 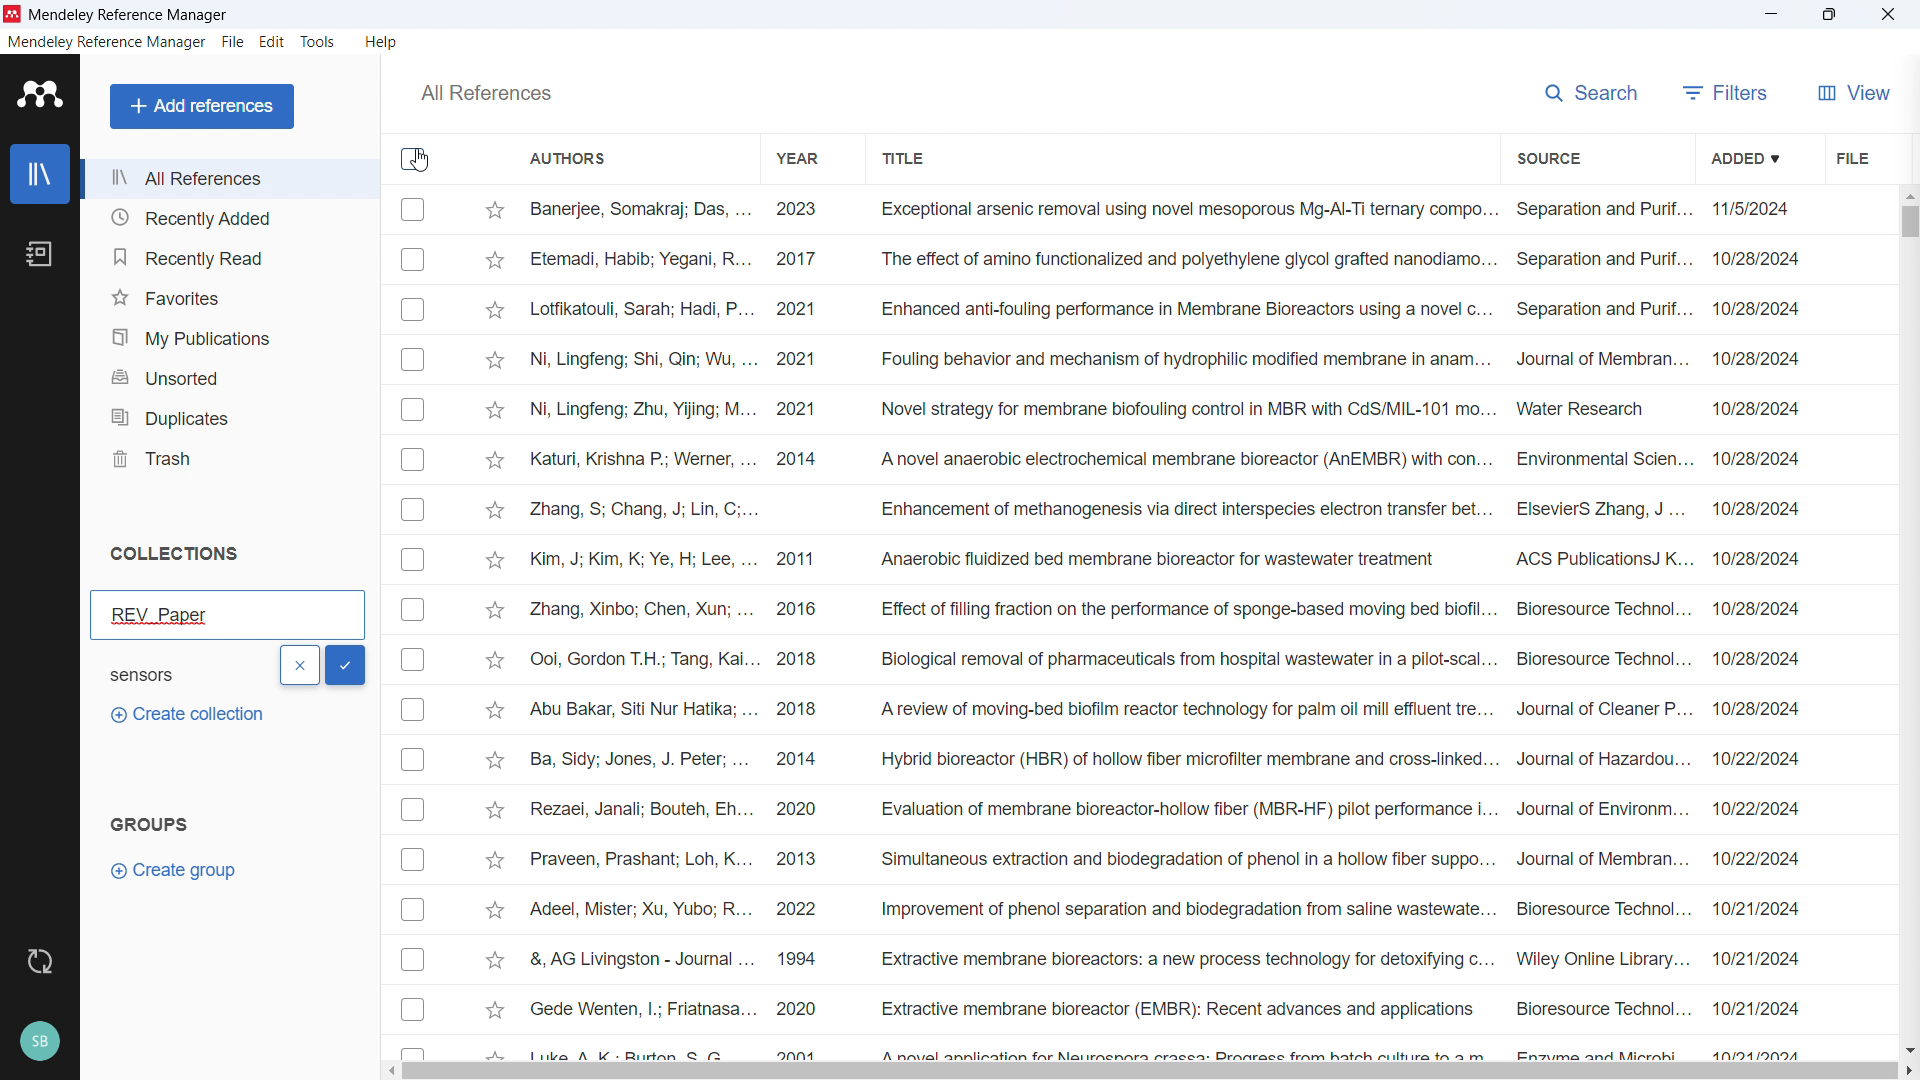 What do you see at coordinates (412, 709) in the screenshot?
I see `Select respective publication` at bounding box center [412, 709].